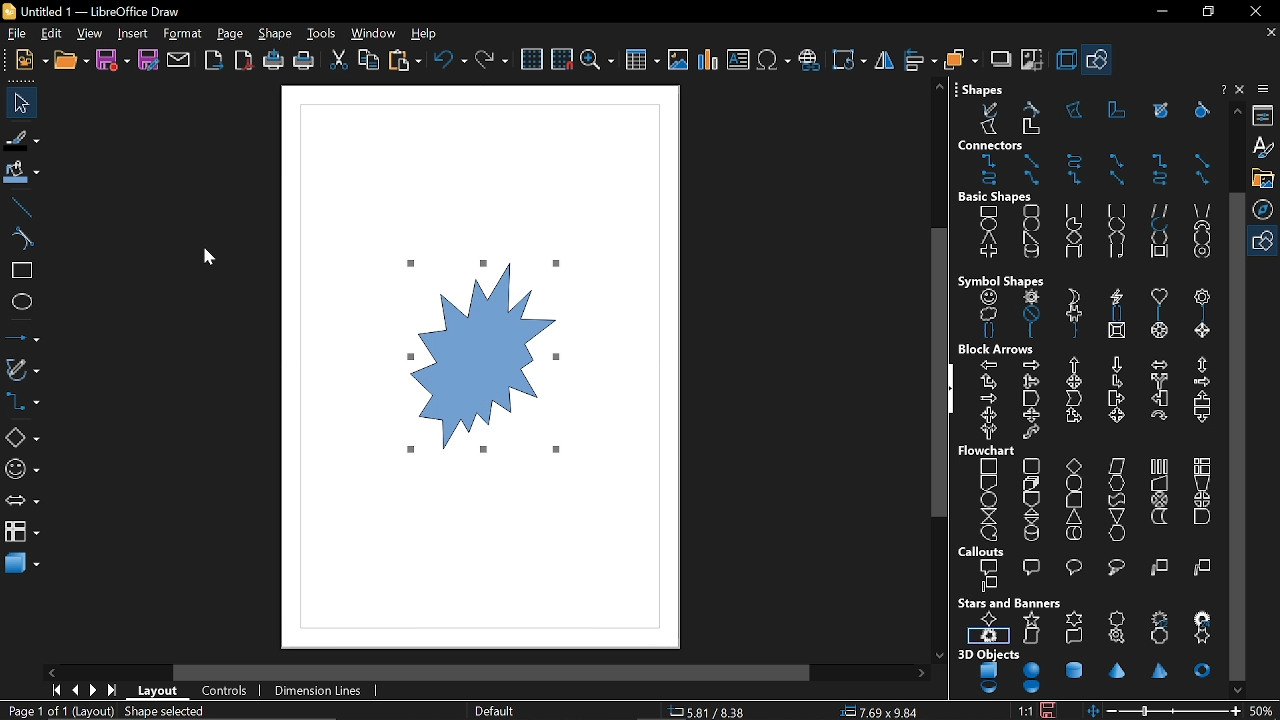 The width and height of the screenshot is (1280, 720). Describe the element at coordinates (22, 439) in the screenshot. I see `Basic shapes` at that location.